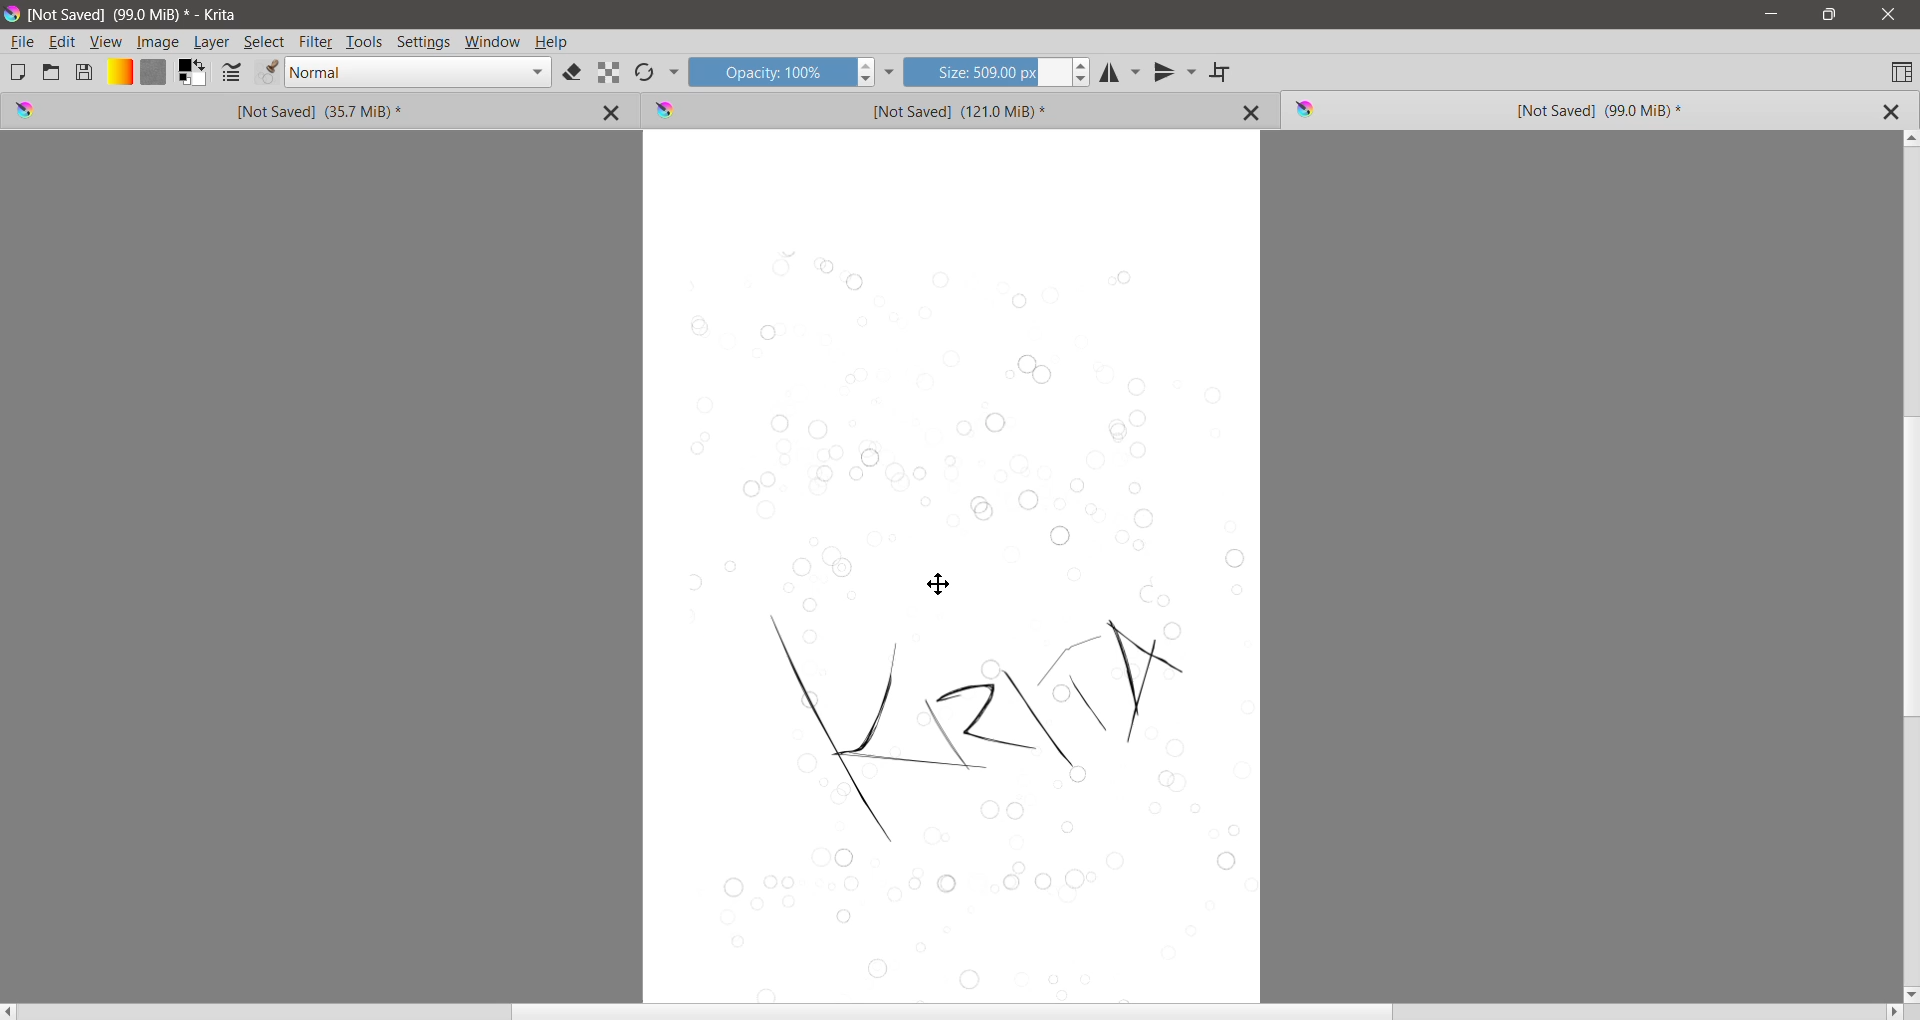 This screenshot has width=1920, height=1020. Describe the element at coordinates (644, 72) in the screenshot. I see `Reload Original Preset` at that location.